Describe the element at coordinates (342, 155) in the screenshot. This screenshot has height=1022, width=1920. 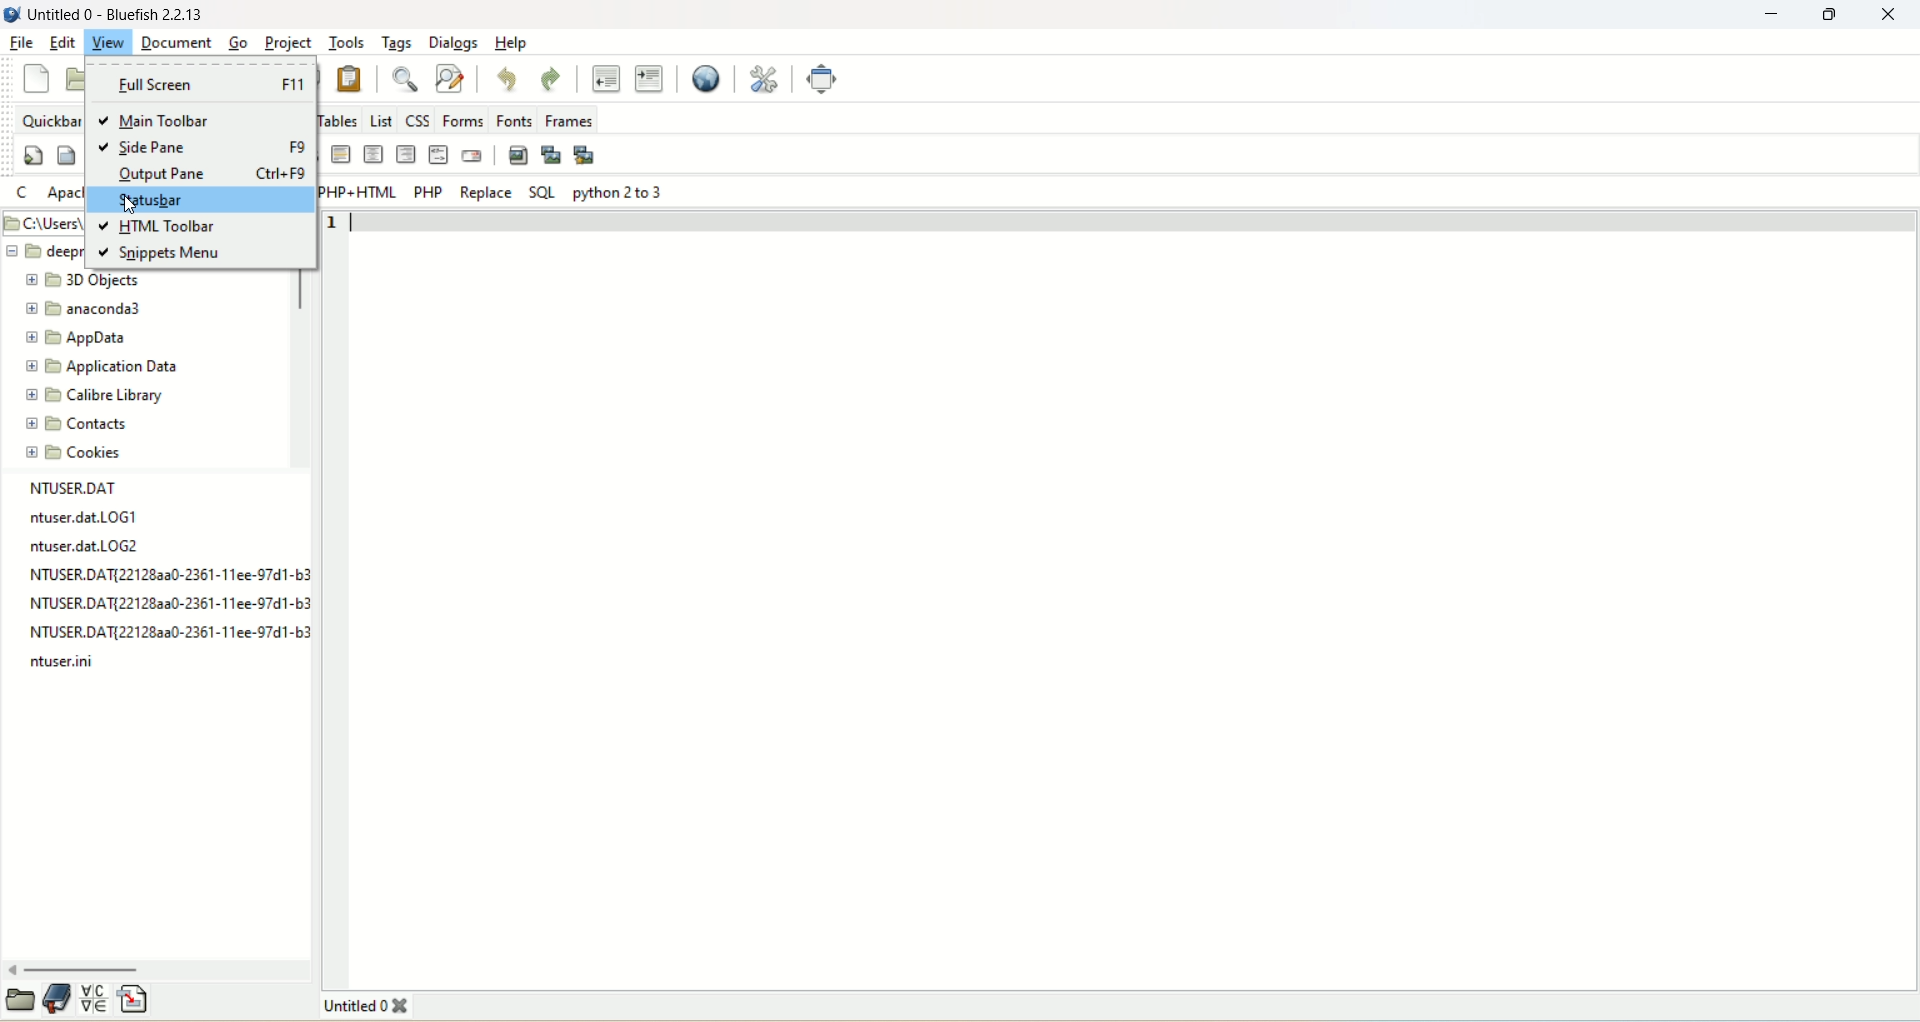
I see `horizontal rule` at that location.